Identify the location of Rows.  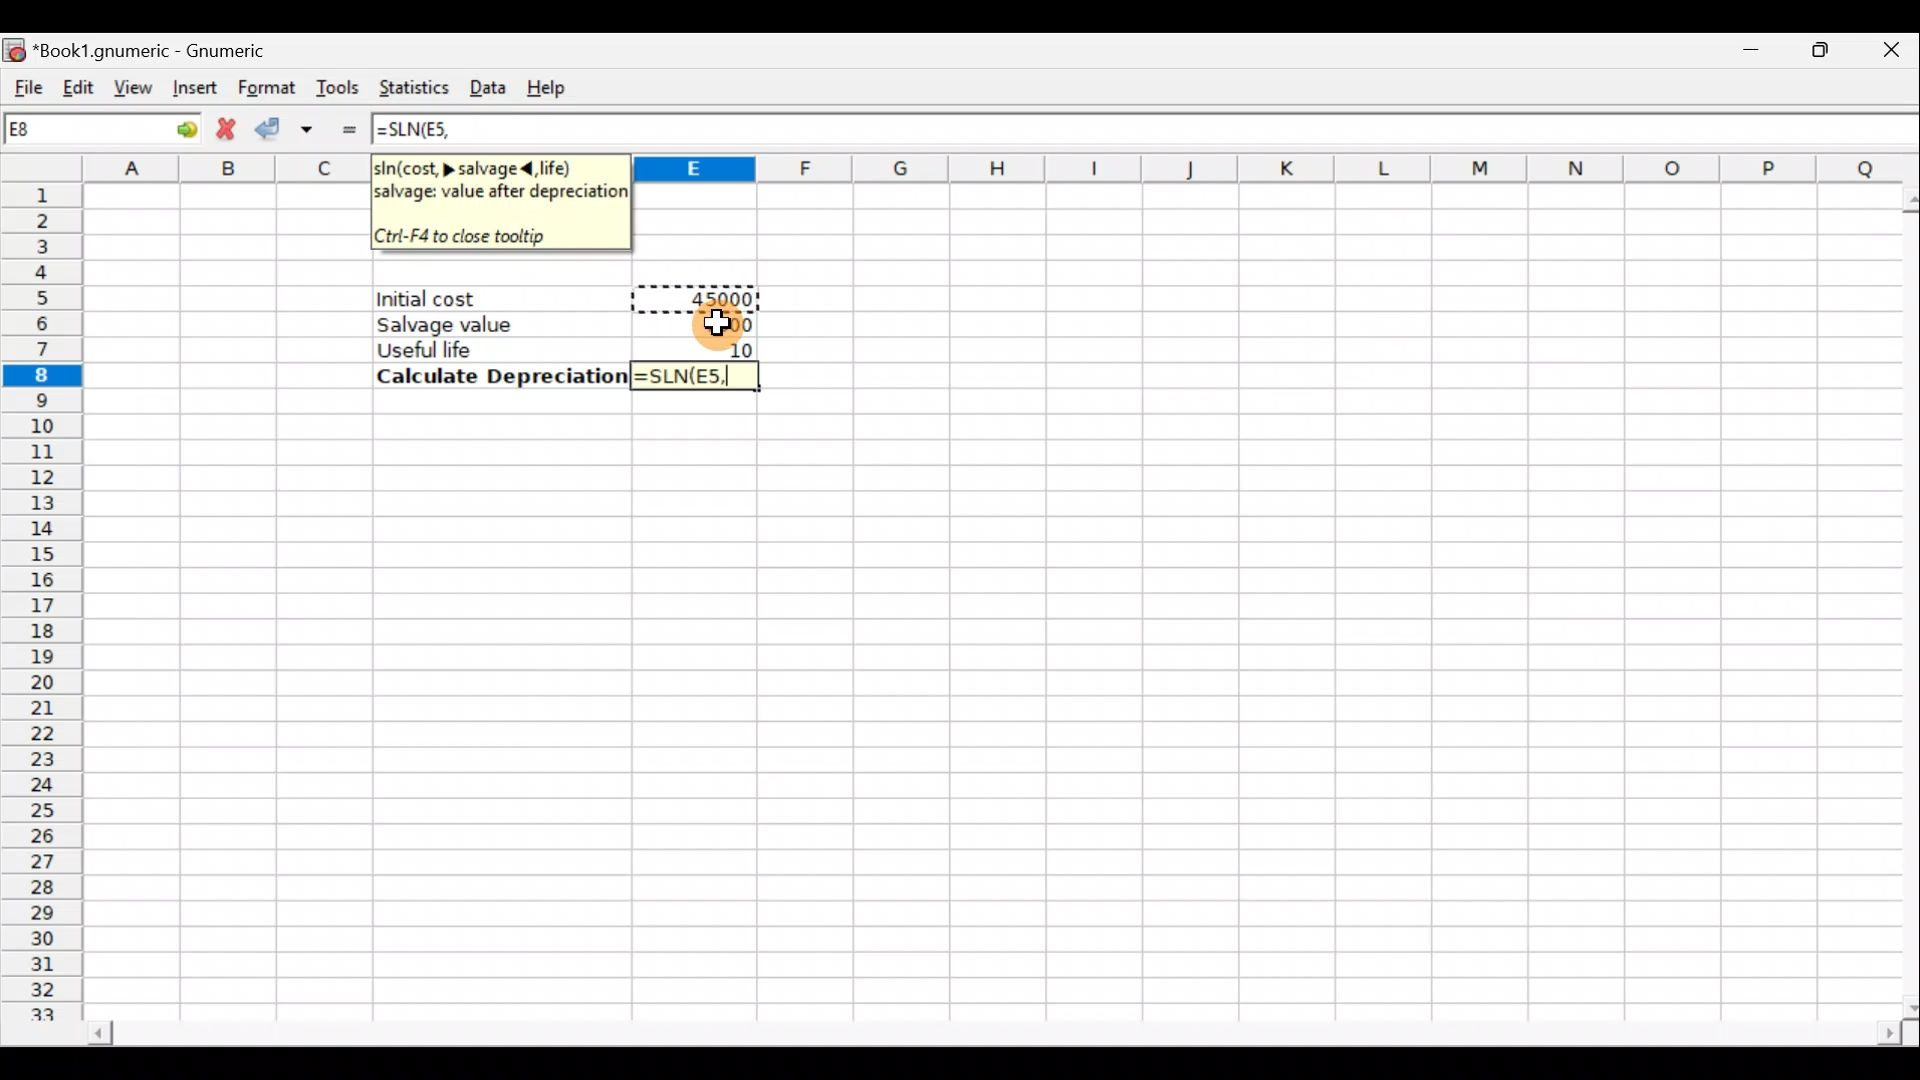
(47, 604).